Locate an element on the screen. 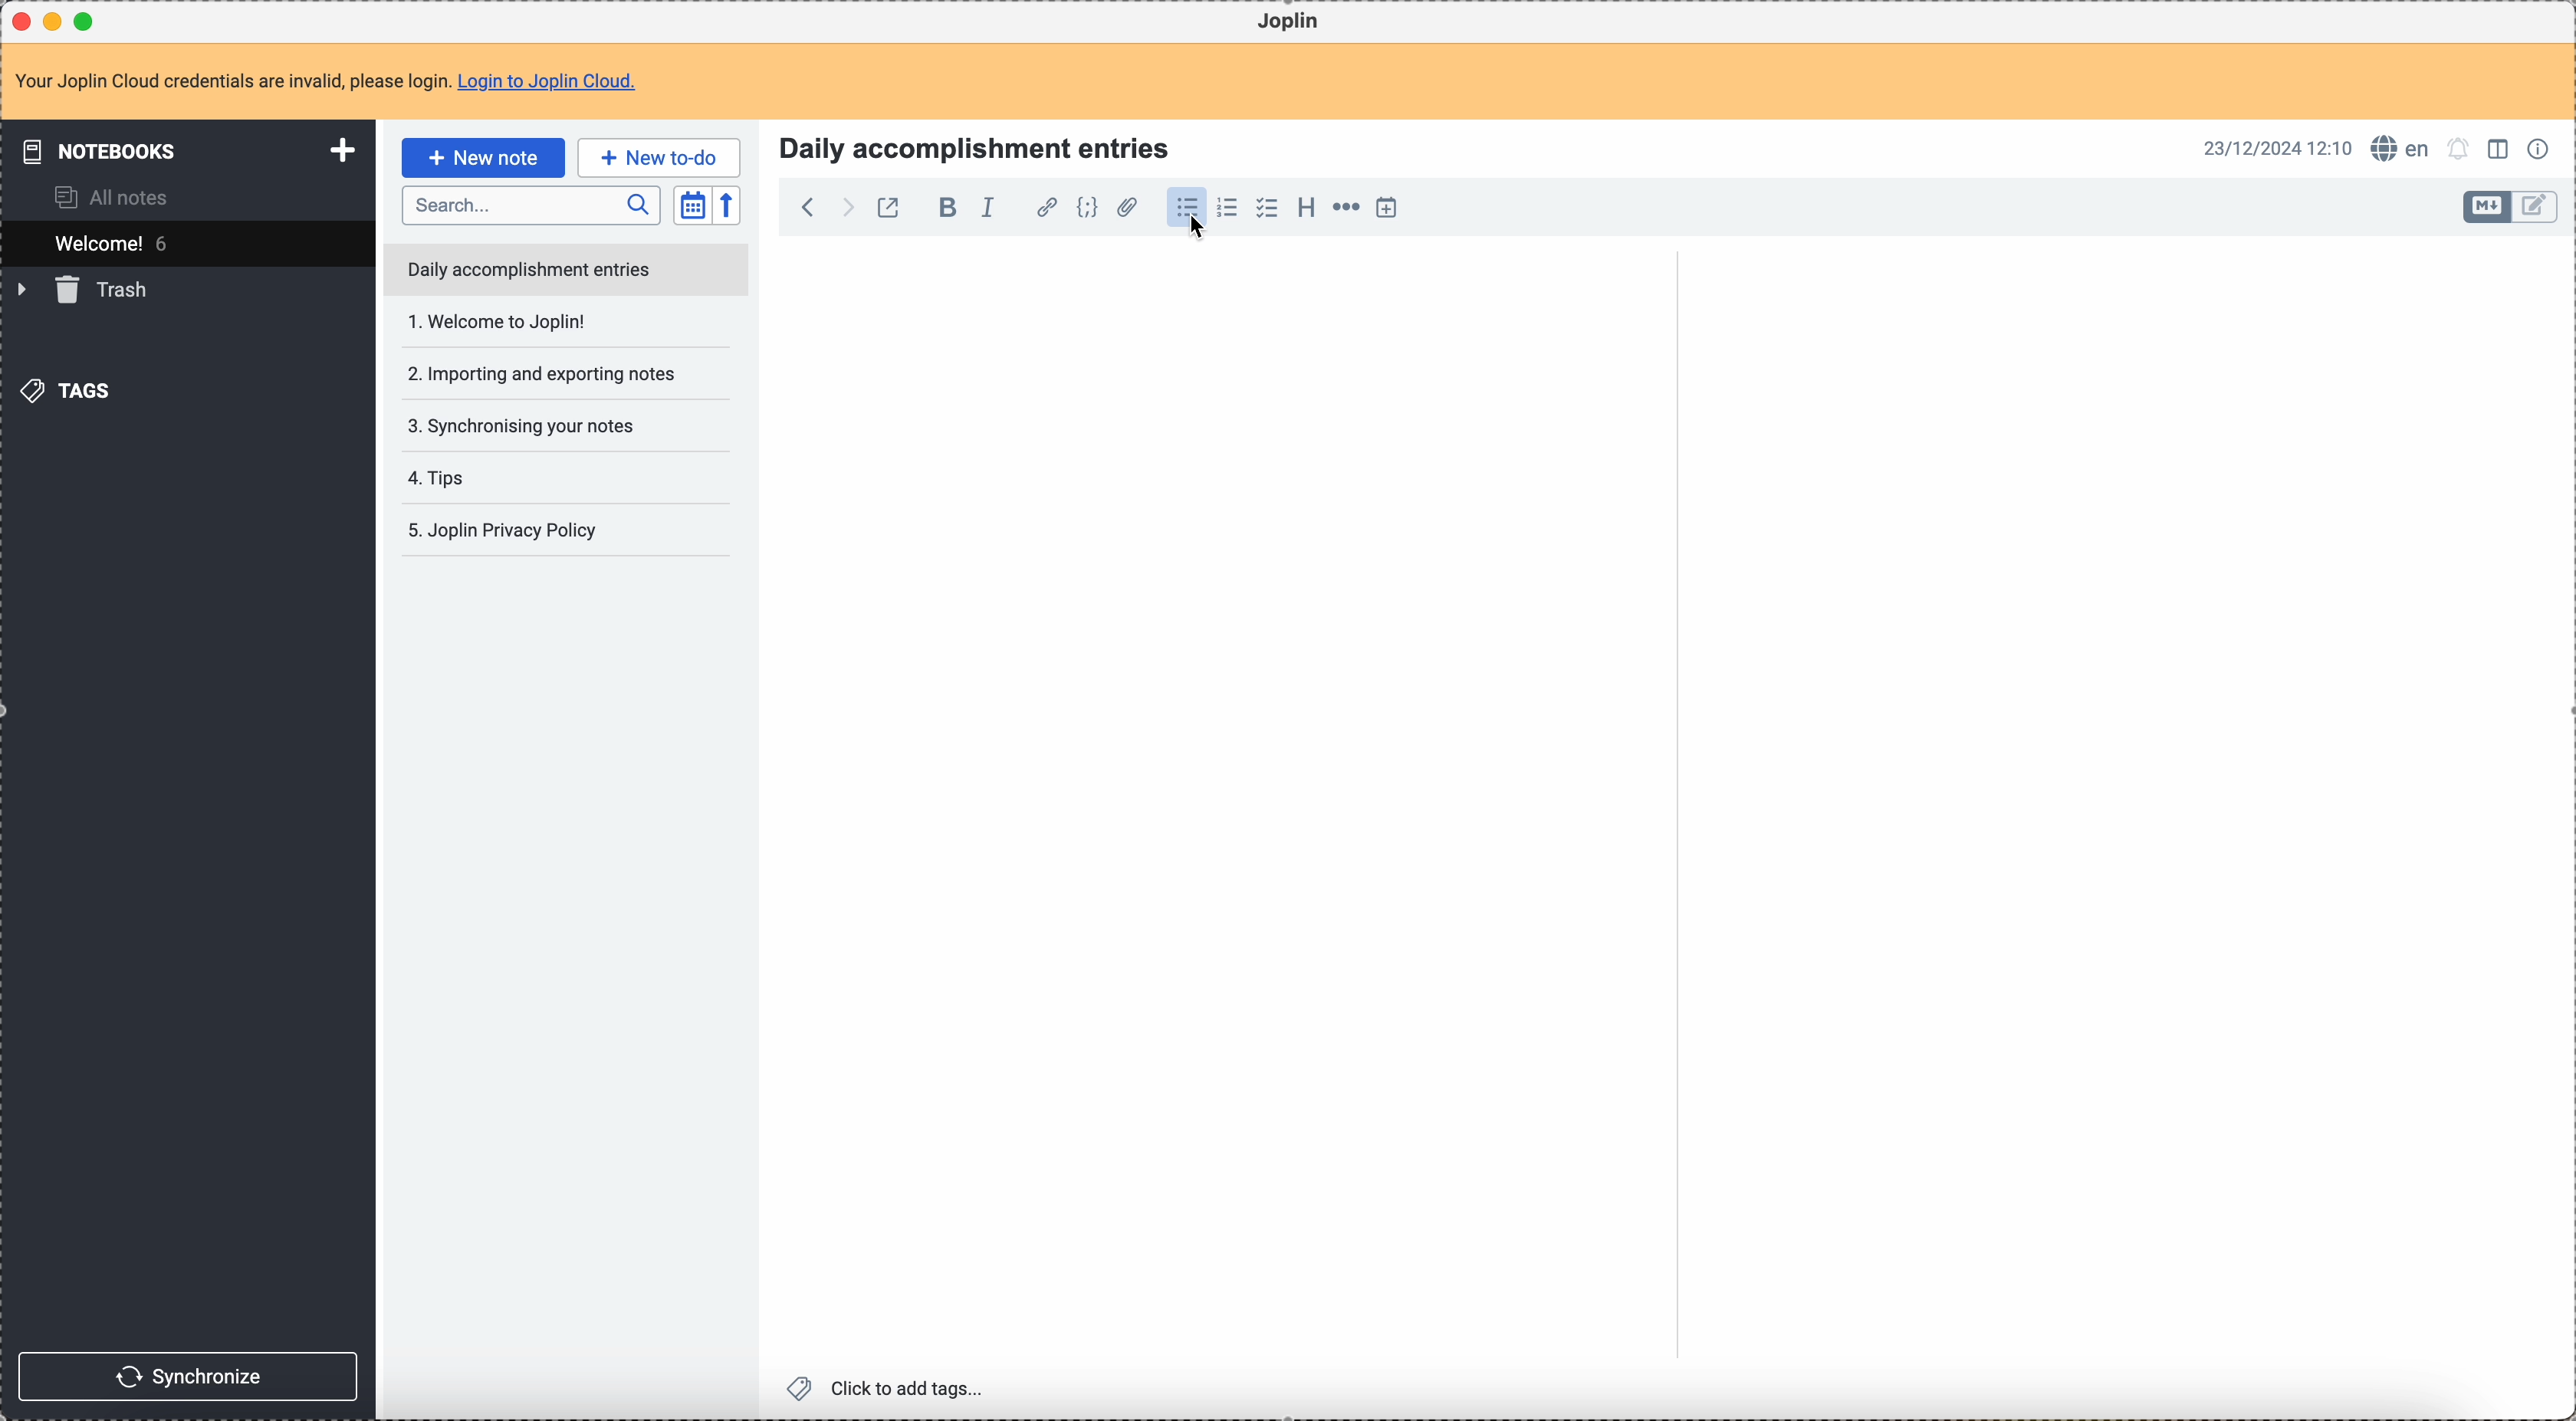  date and hour is located at coordinates (2274, 148).